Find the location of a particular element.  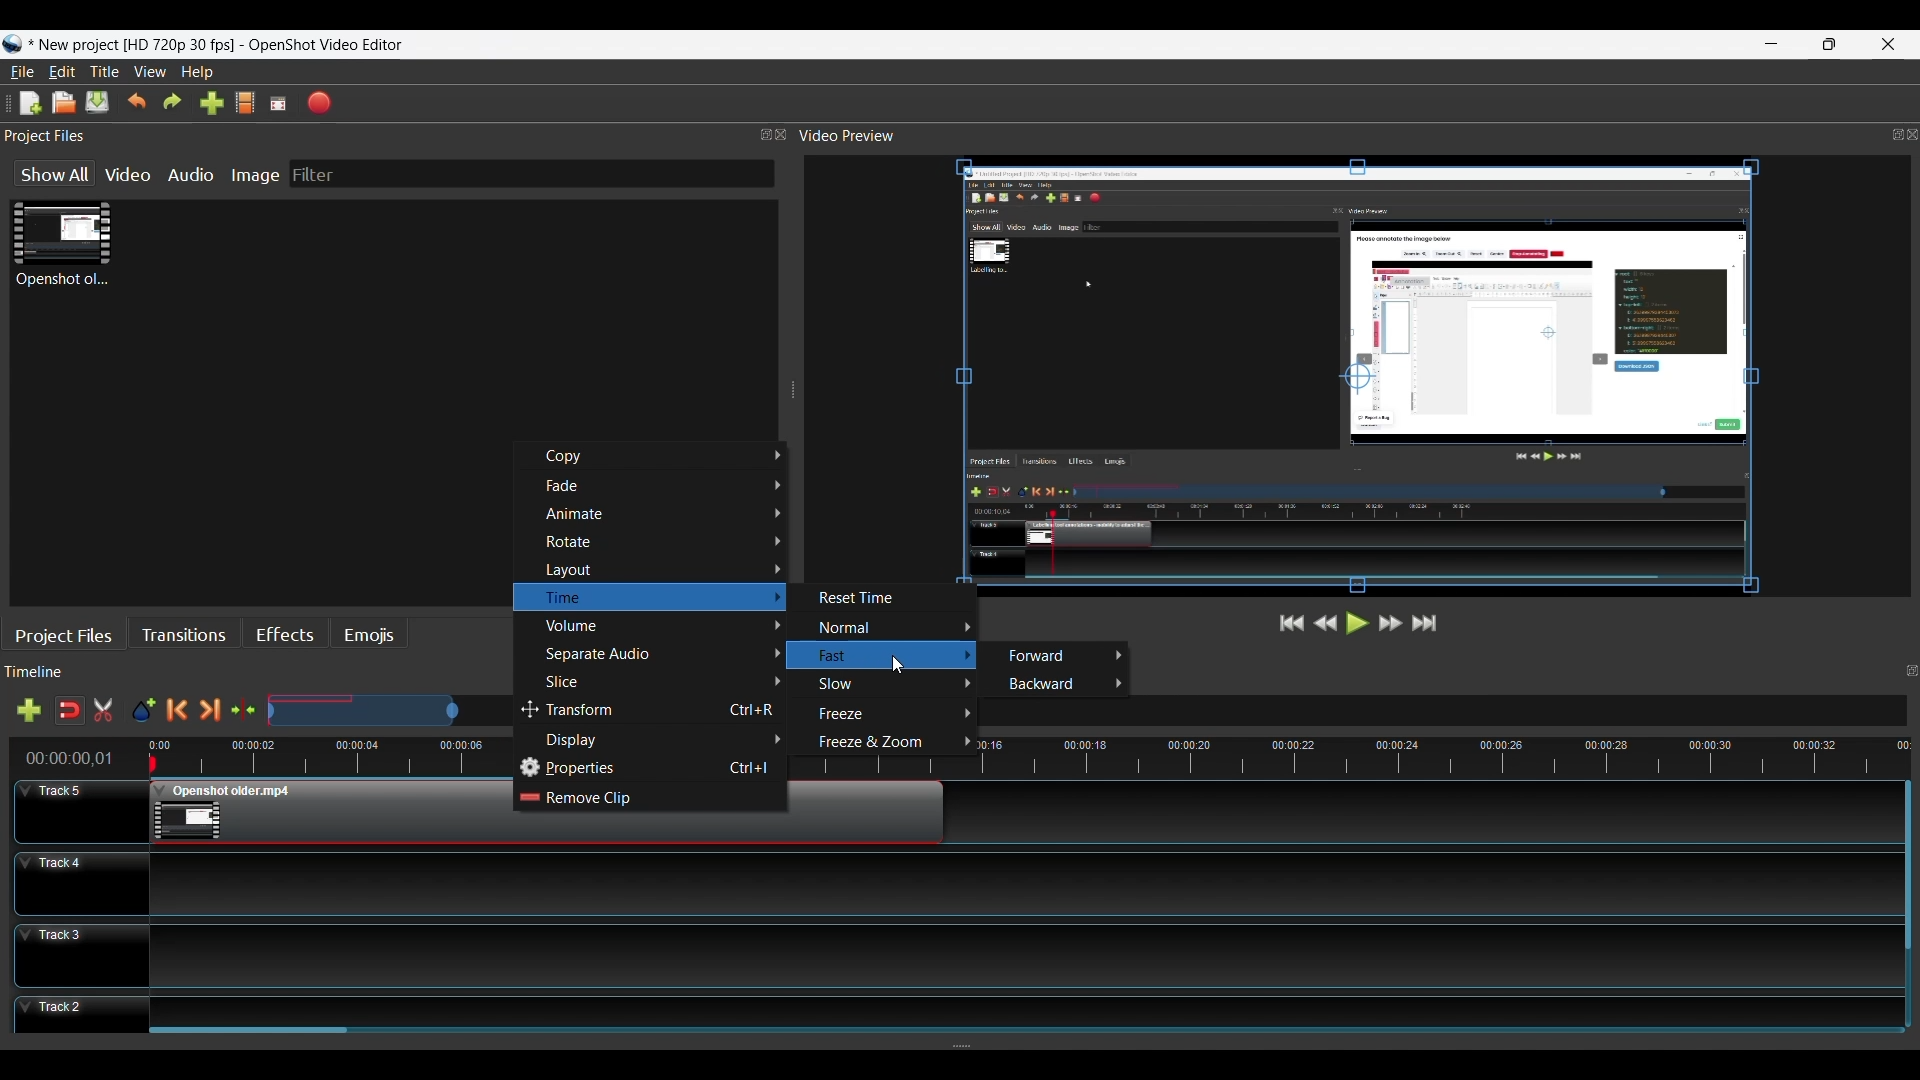

timeline is located at coordinates (1467, 754).